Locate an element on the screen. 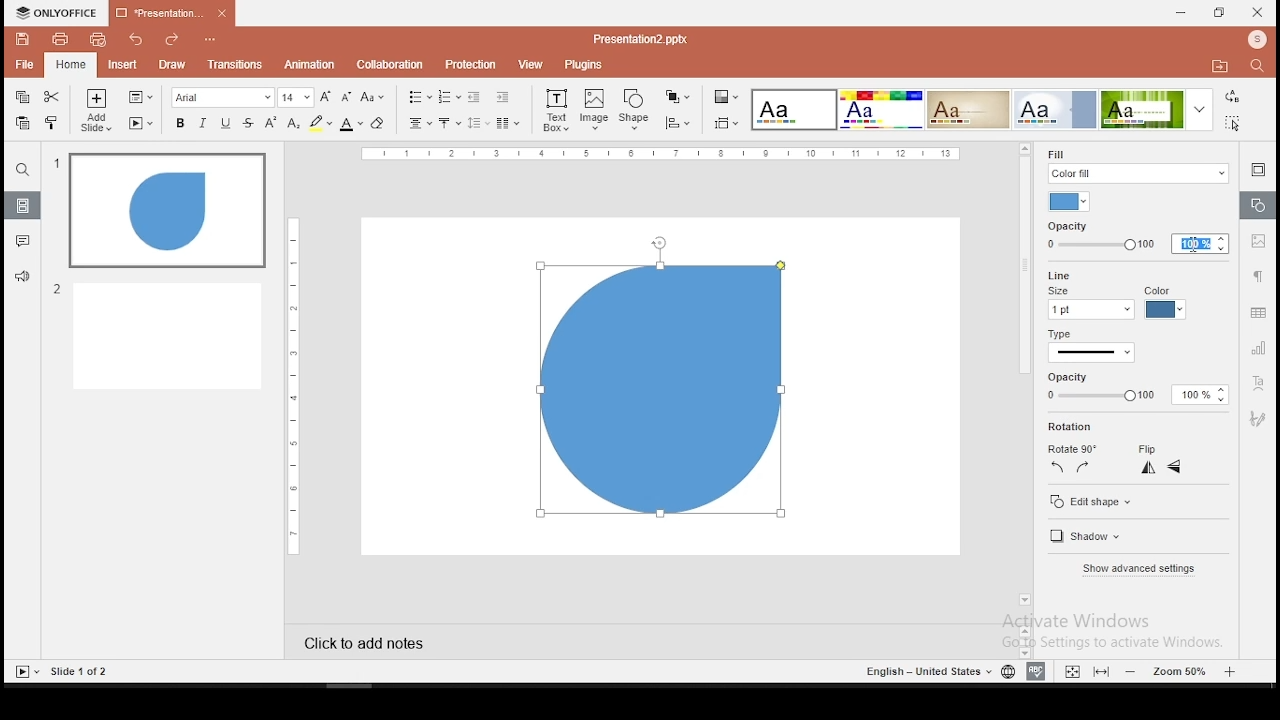 Image resolution: width=1280 pixels, height=720 pixels. print file is located at coordinates (59, 40).